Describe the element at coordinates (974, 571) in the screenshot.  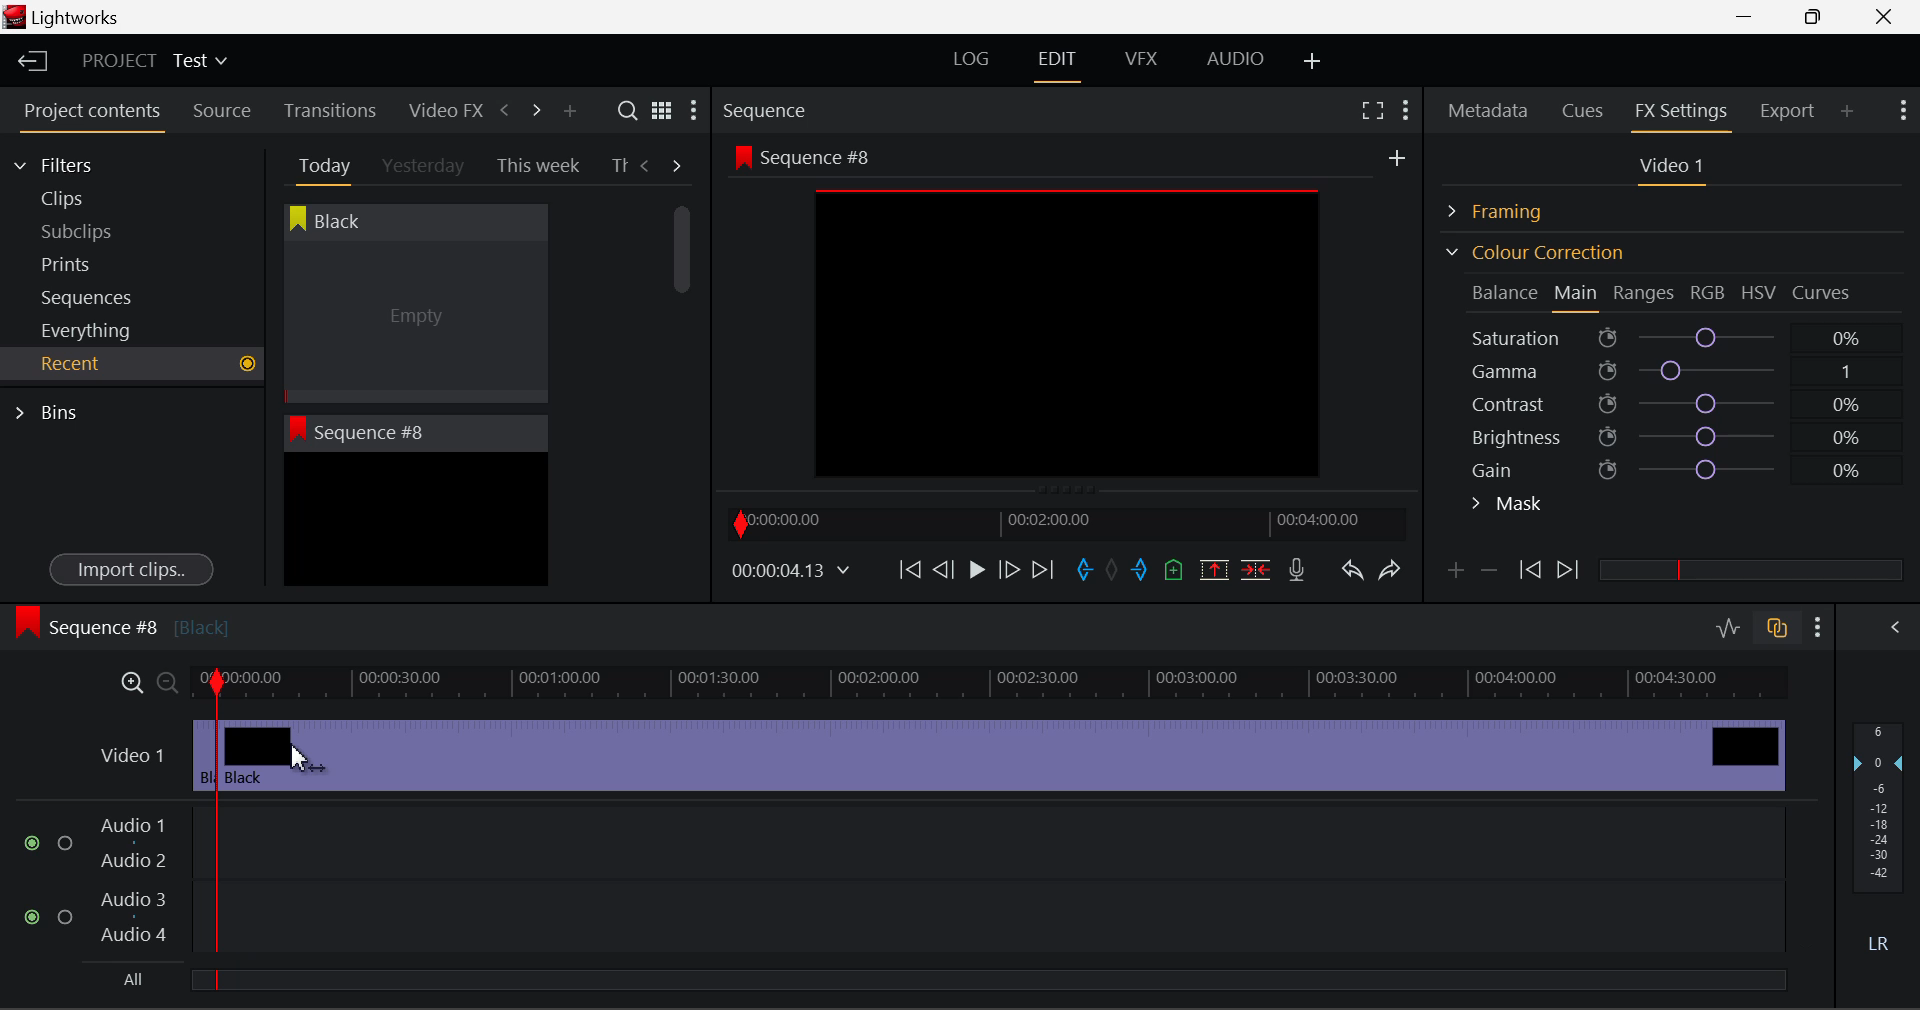
I see `Play` at that location.